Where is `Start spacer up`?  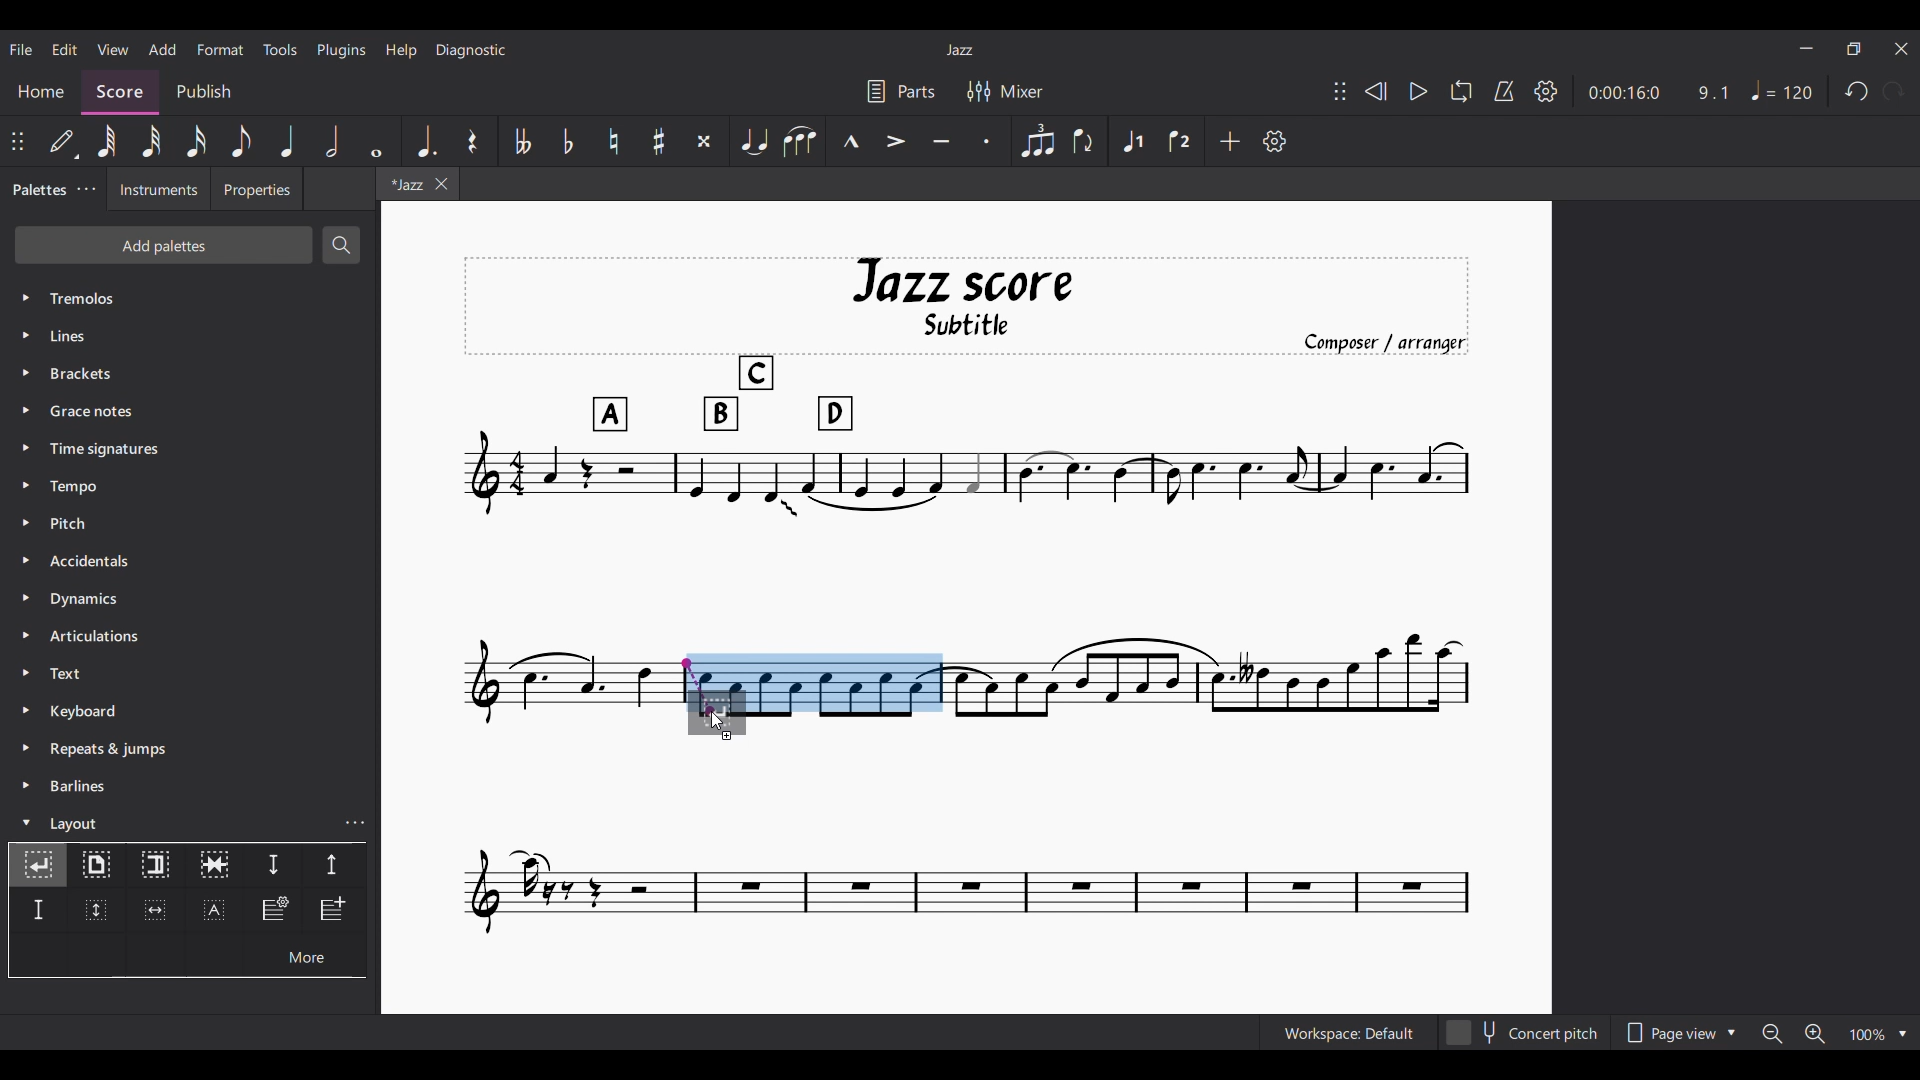
Start spacer up is located at coordinates (334, 866).